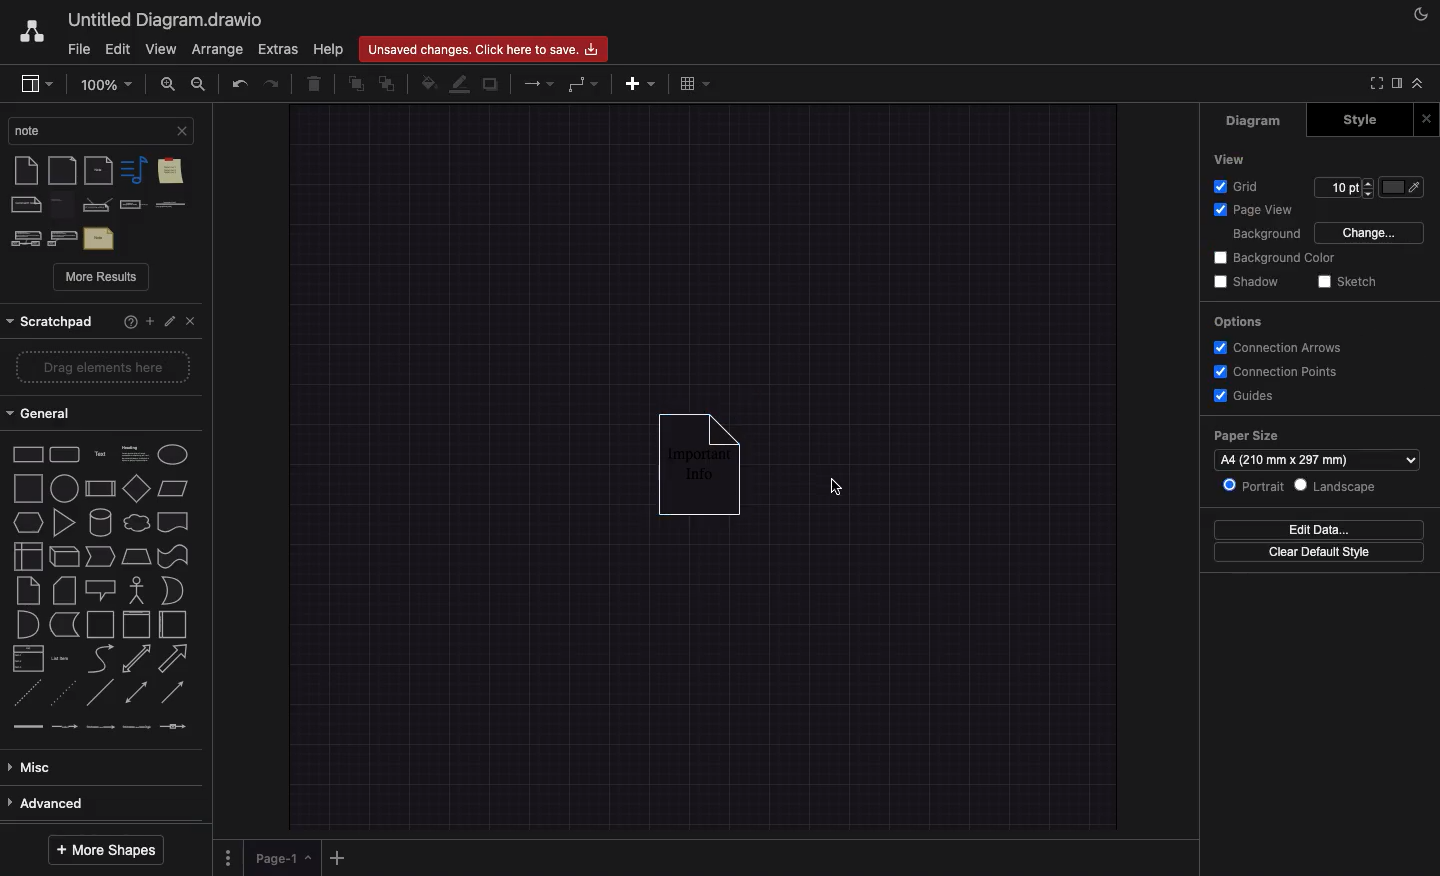 This screenshot has width=1440, height=876. What do you see at coordinates (1403, 188) in the screenshot?
I see `Fill` at bounding box center [1403, 188].